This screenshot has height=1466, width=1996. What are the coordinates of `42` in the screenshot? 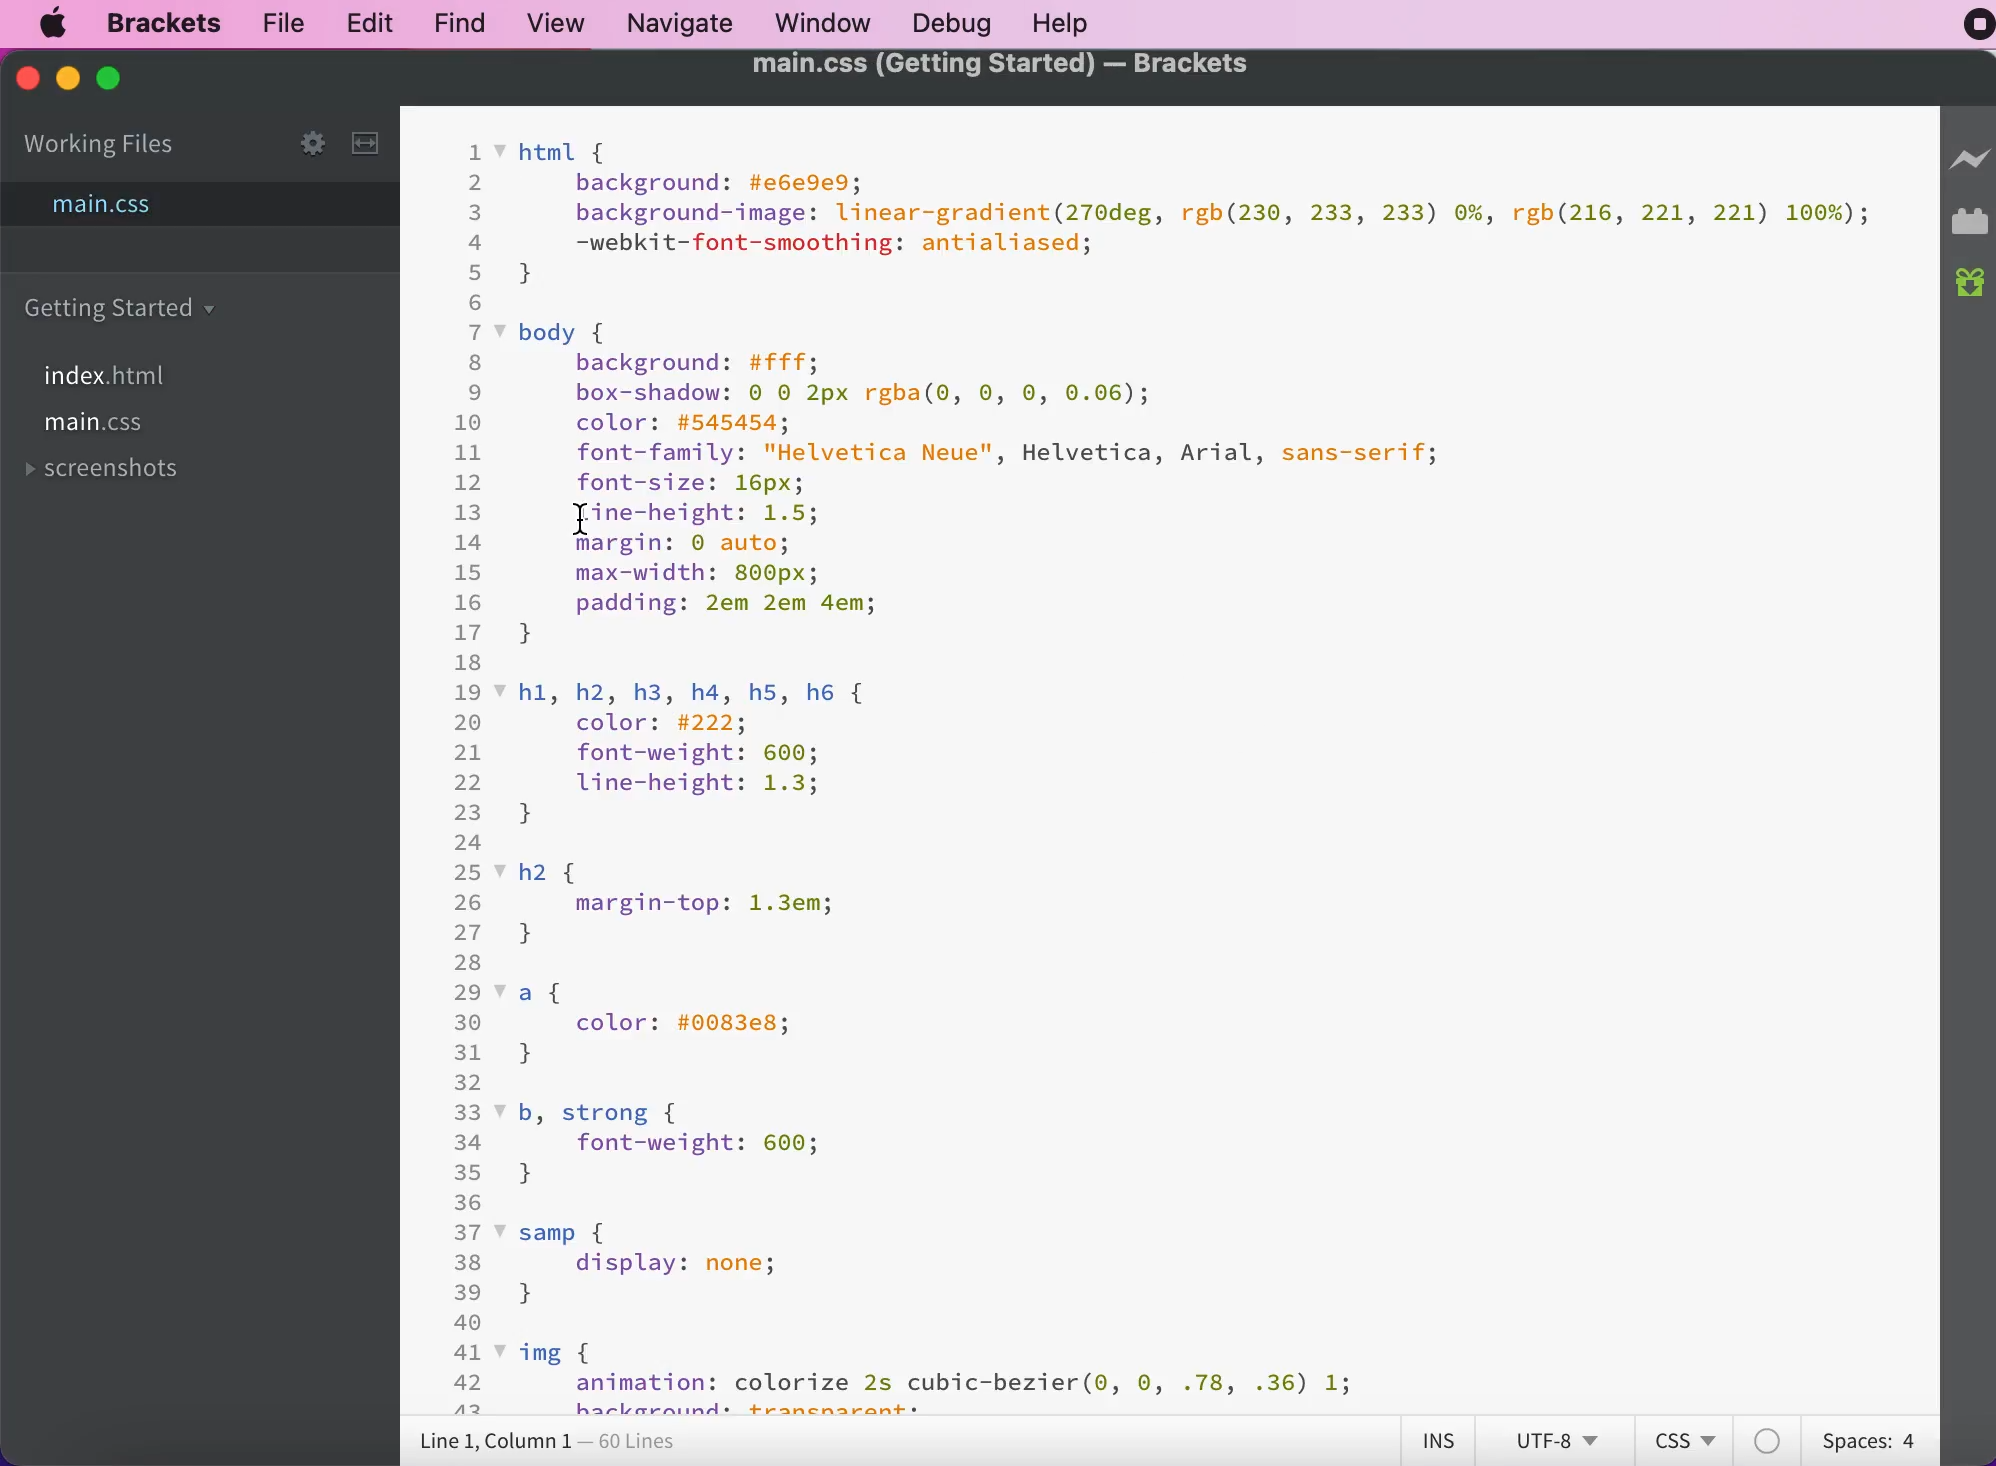 It's located at (467, 1382).